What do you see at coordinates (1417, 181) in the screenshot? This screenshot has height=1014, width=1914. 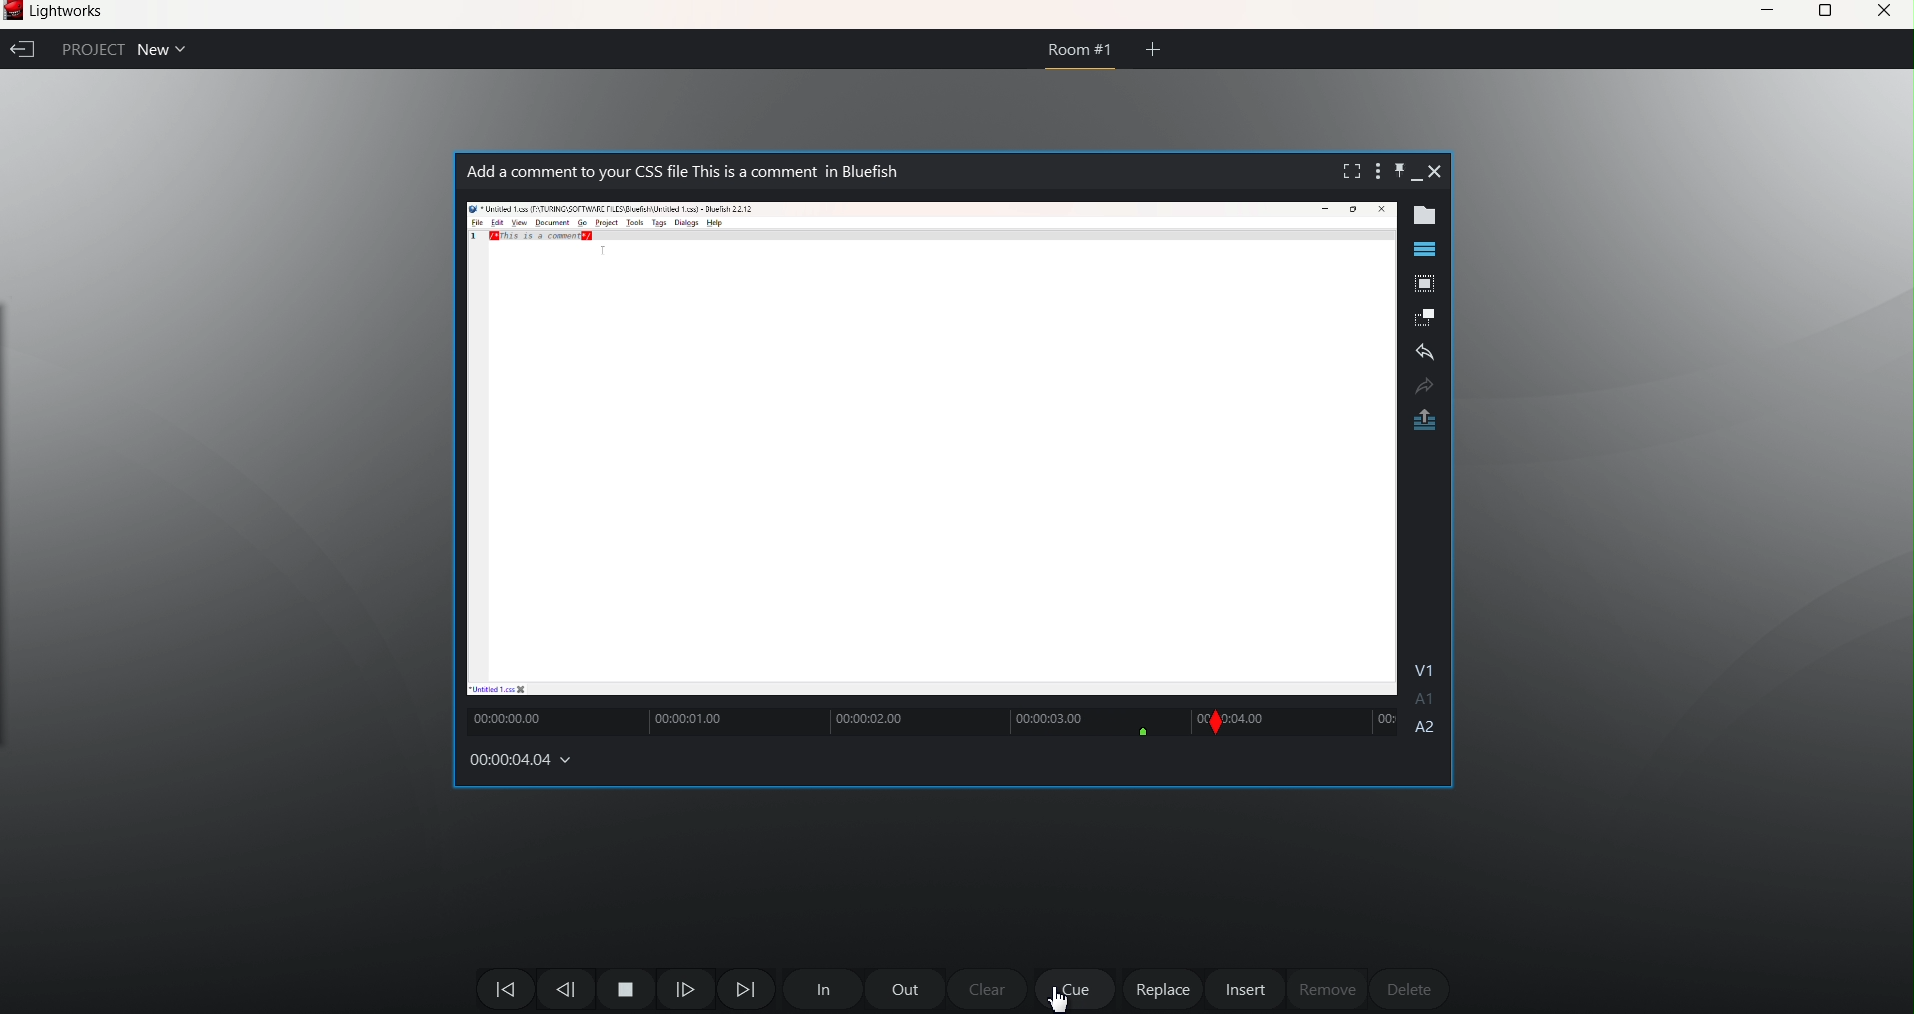 I see `minimize clip` at bounding box center [1417, 181].